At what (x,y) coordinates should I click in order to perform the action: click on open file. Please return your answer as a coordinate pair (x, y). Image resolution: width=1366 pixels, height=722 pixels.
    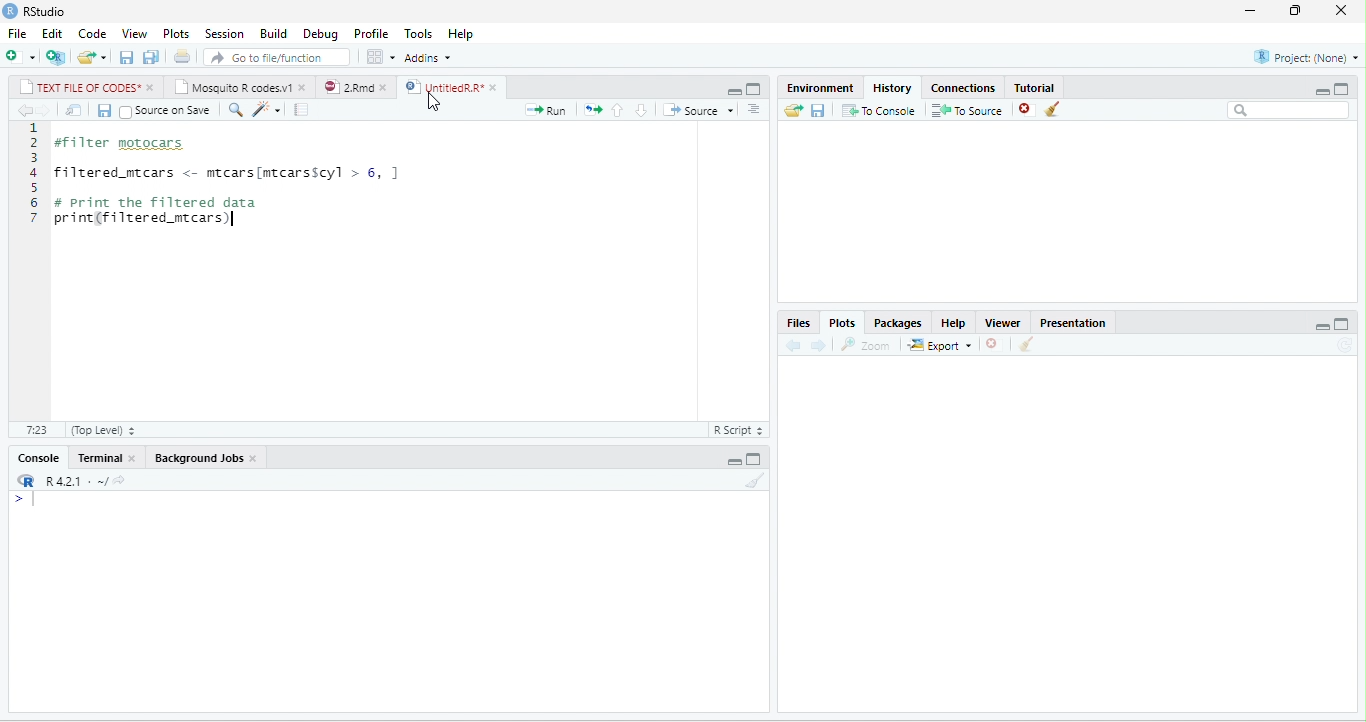
    Looking at the image, I should click on (92, 58).